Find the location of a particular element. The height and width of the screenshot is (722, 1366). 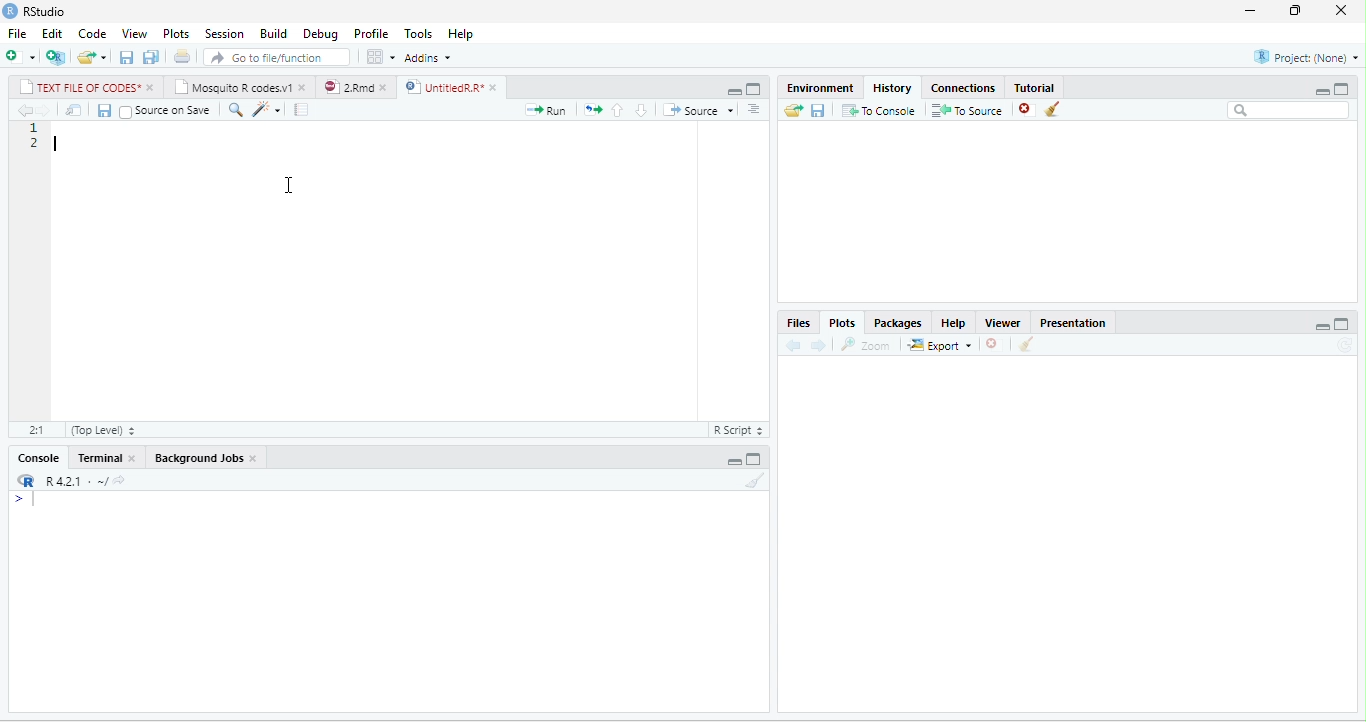

minimize is located at coordinates (1250, 11).